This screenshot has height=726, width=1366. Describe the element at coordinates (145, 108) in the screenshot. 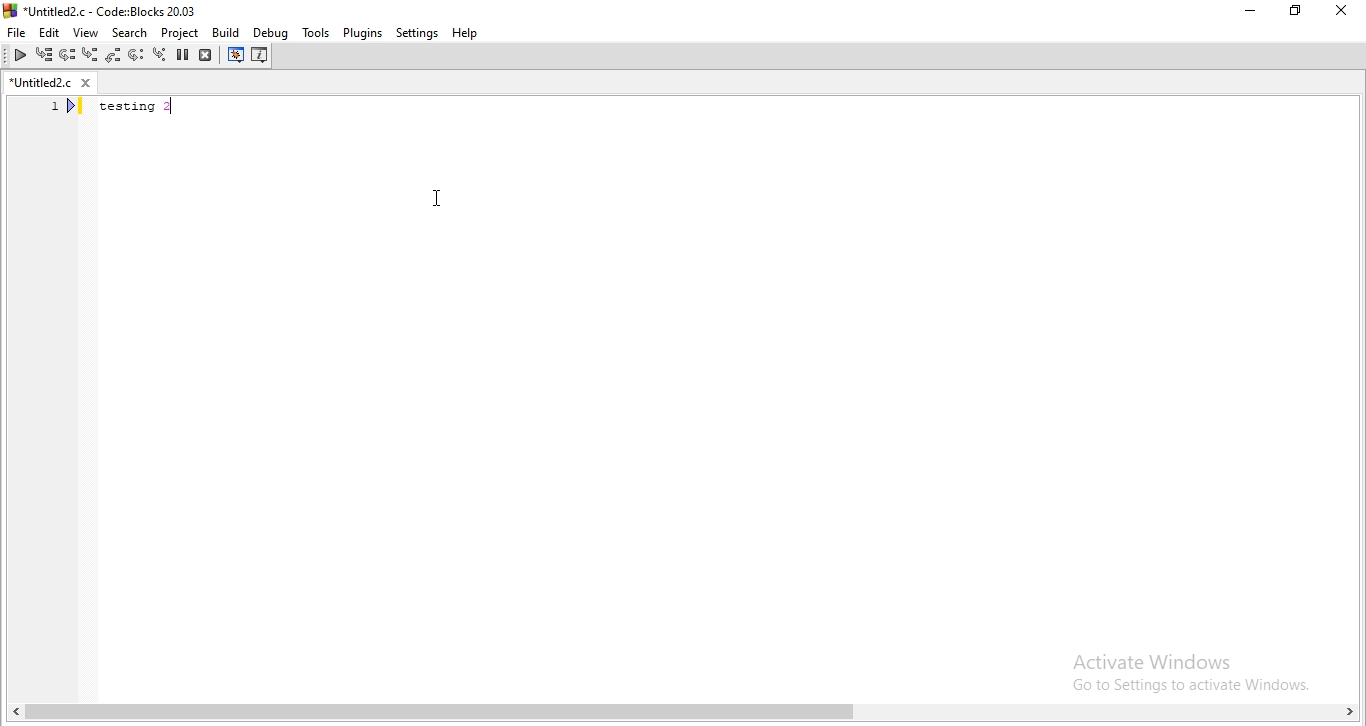

I see `testing 2` at that location.